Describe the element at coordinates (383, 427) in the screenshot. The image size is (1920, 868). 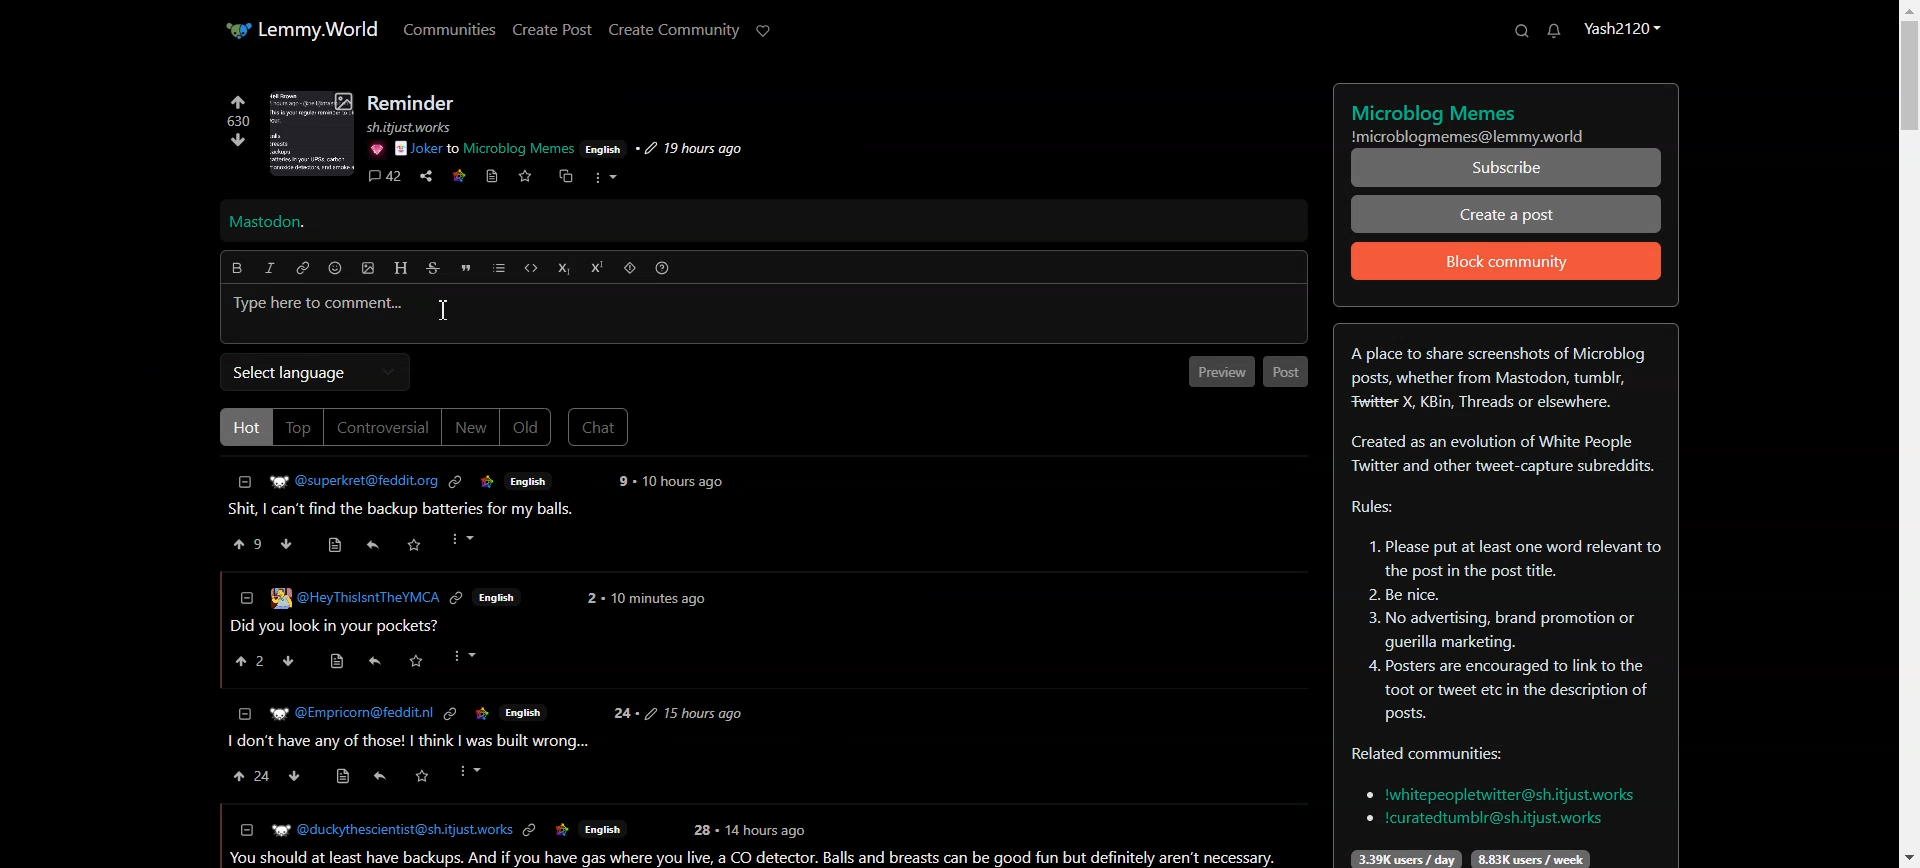
I see `Controversial` at that location.